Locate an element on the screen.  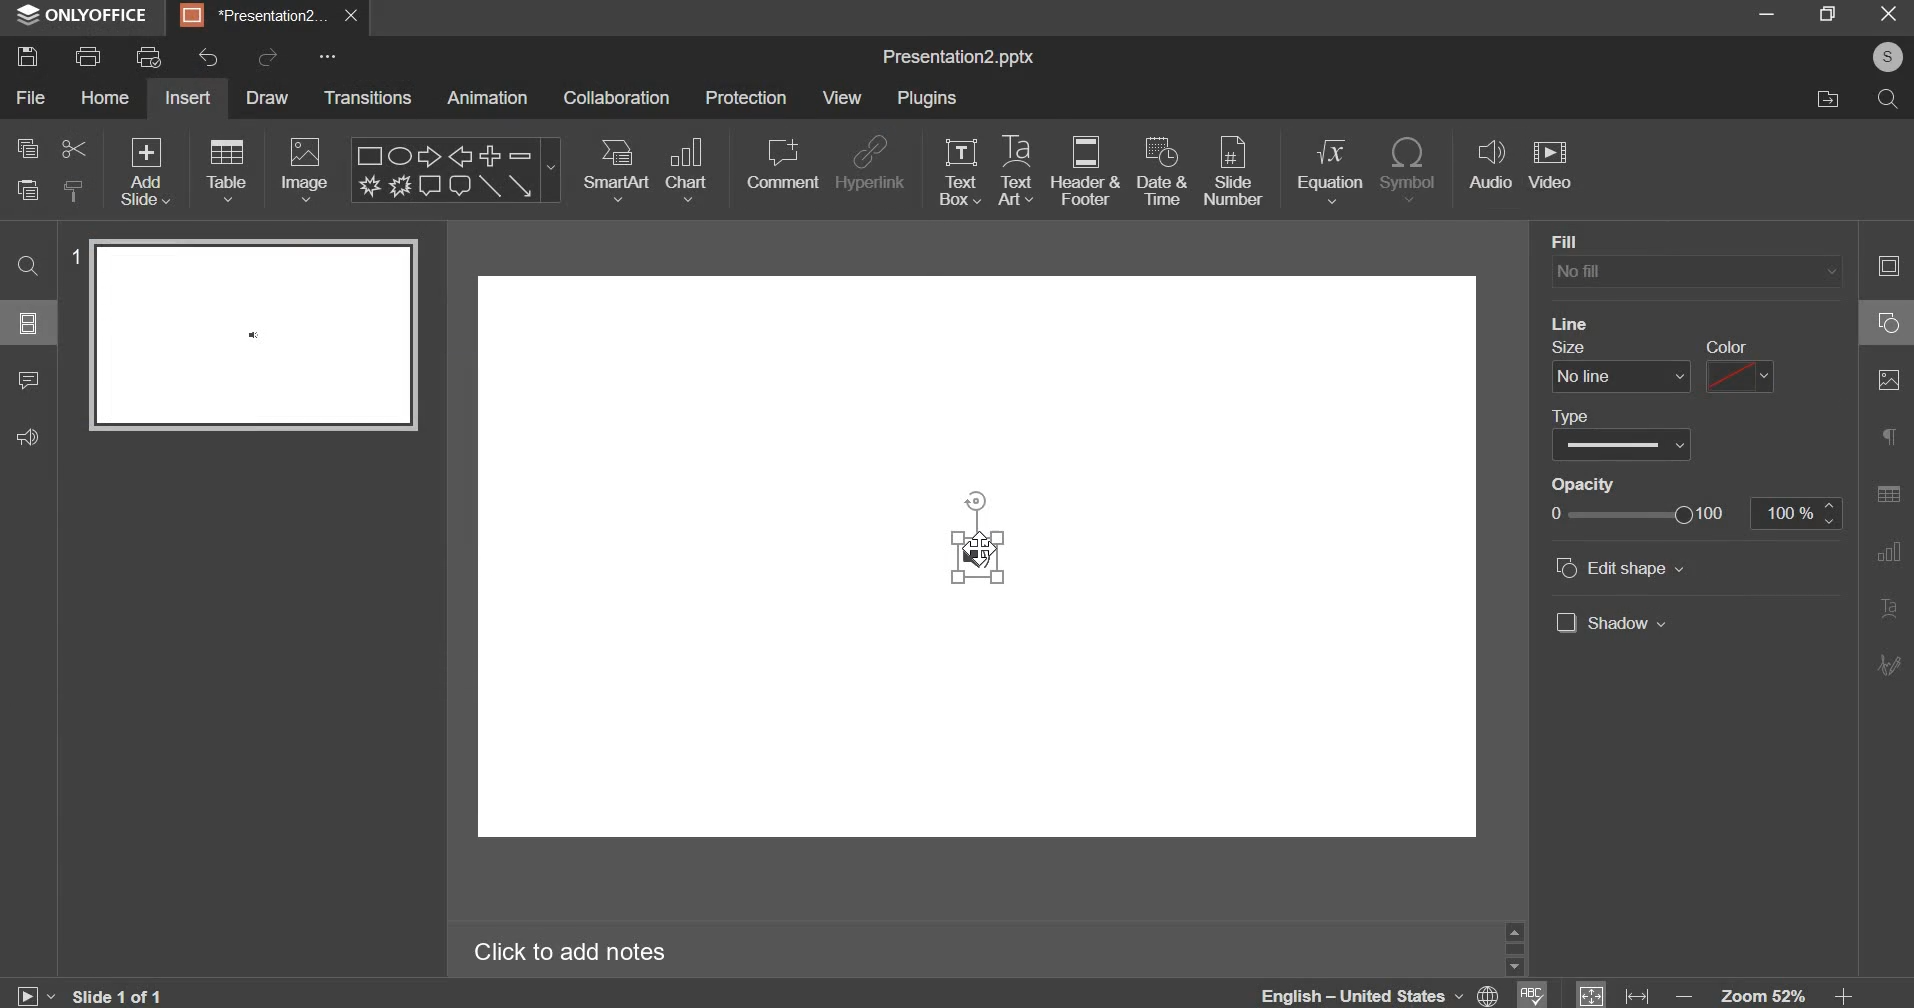
undo is located at coordinates (202, 58).